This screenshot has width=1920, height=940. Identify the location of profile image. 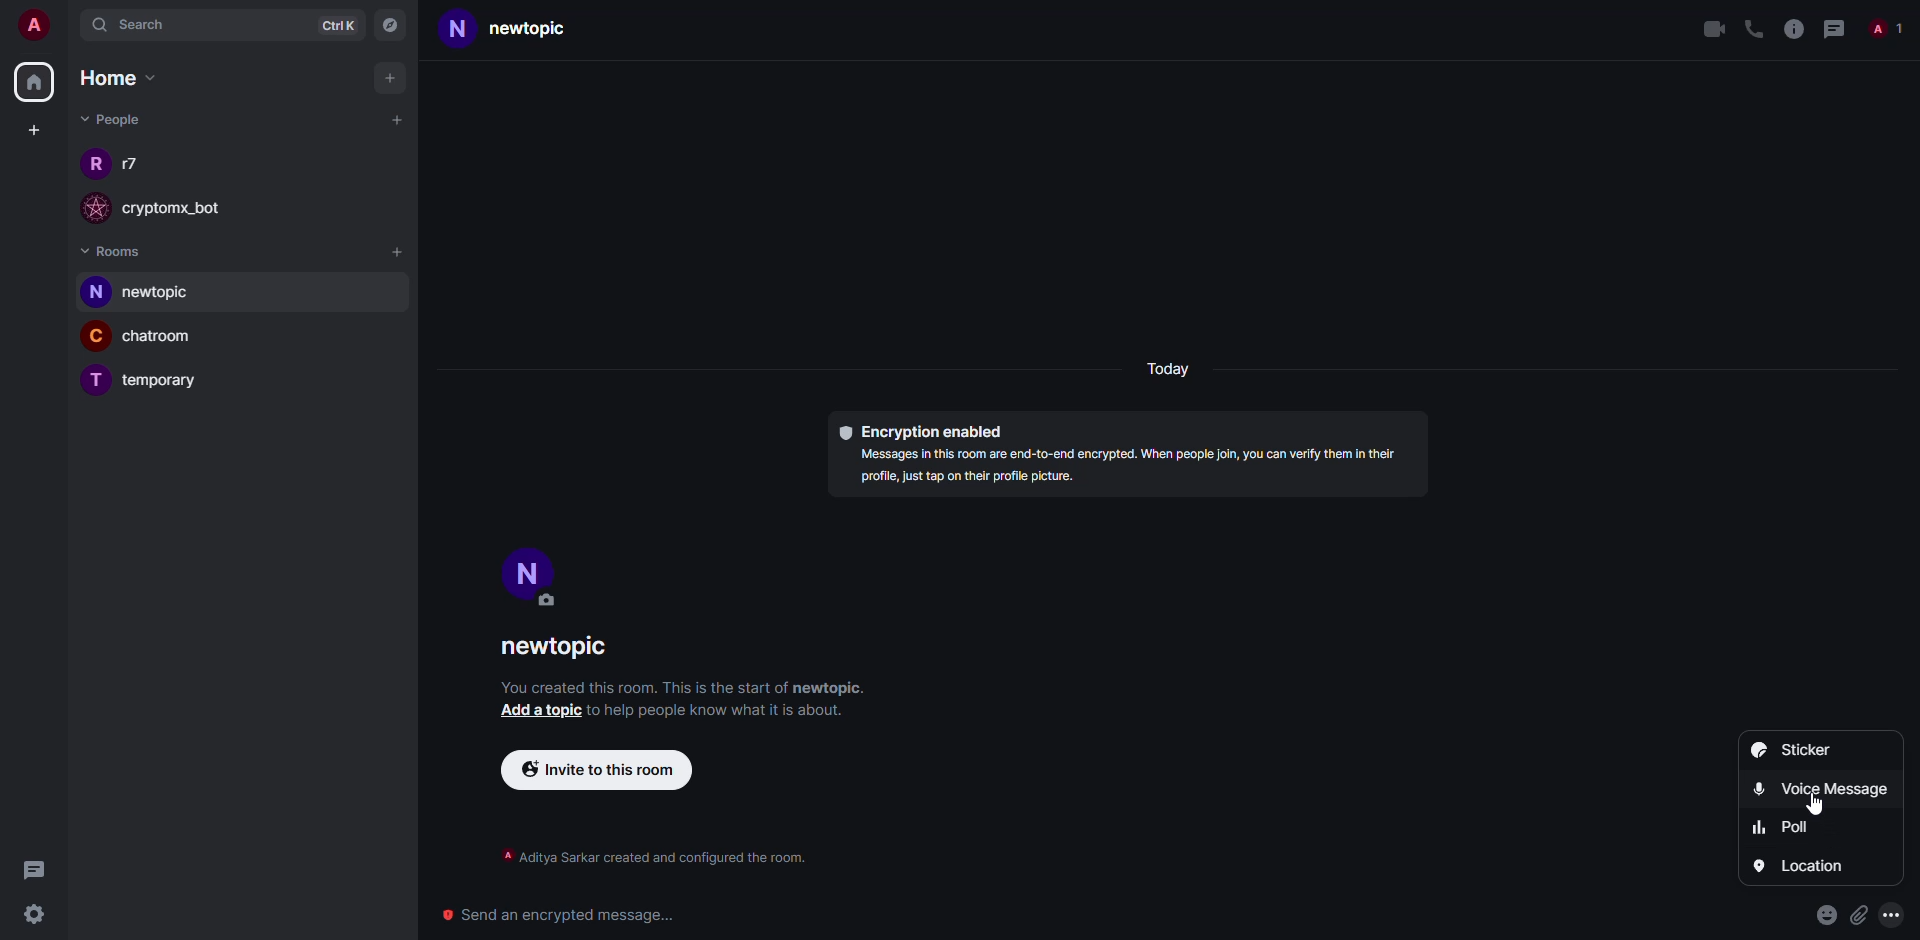
(97, 208).